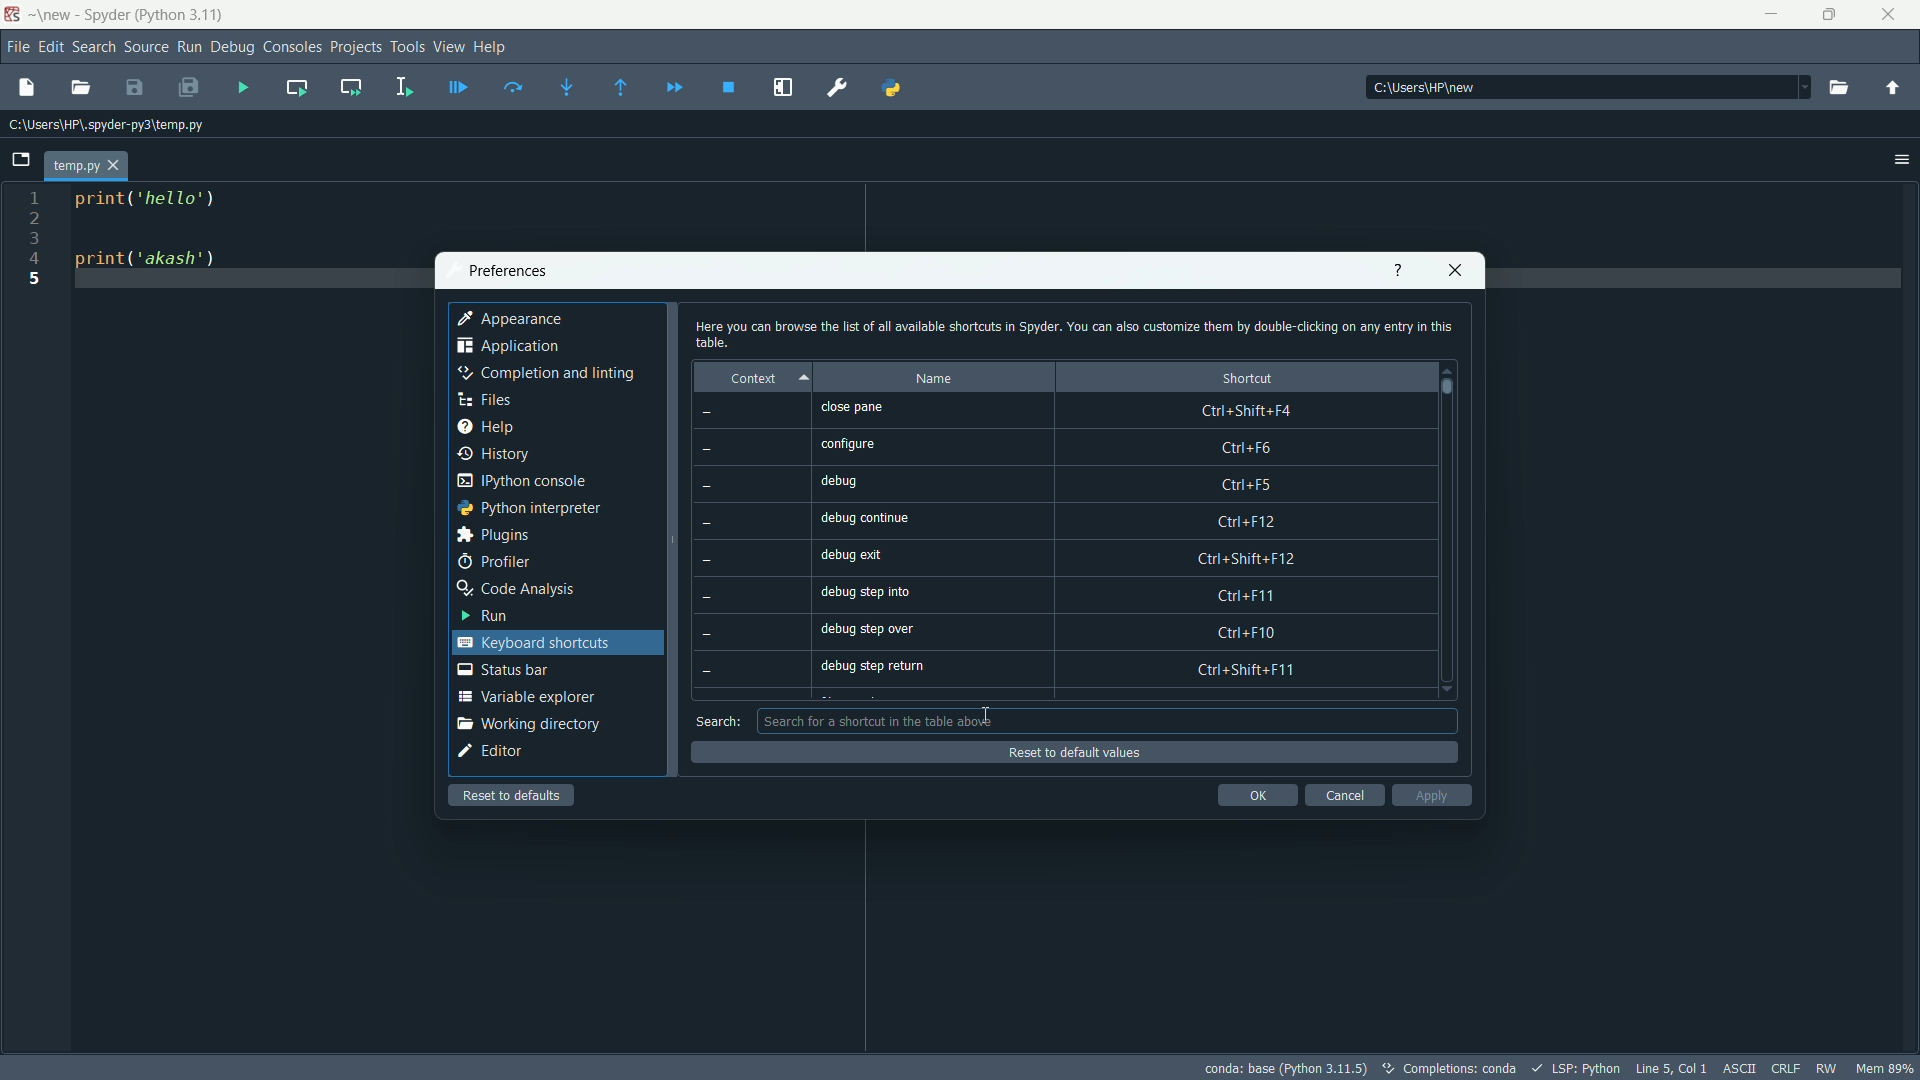  I want to click on -, debug ext, ctrl+shift+f12, so click(1059, 560).